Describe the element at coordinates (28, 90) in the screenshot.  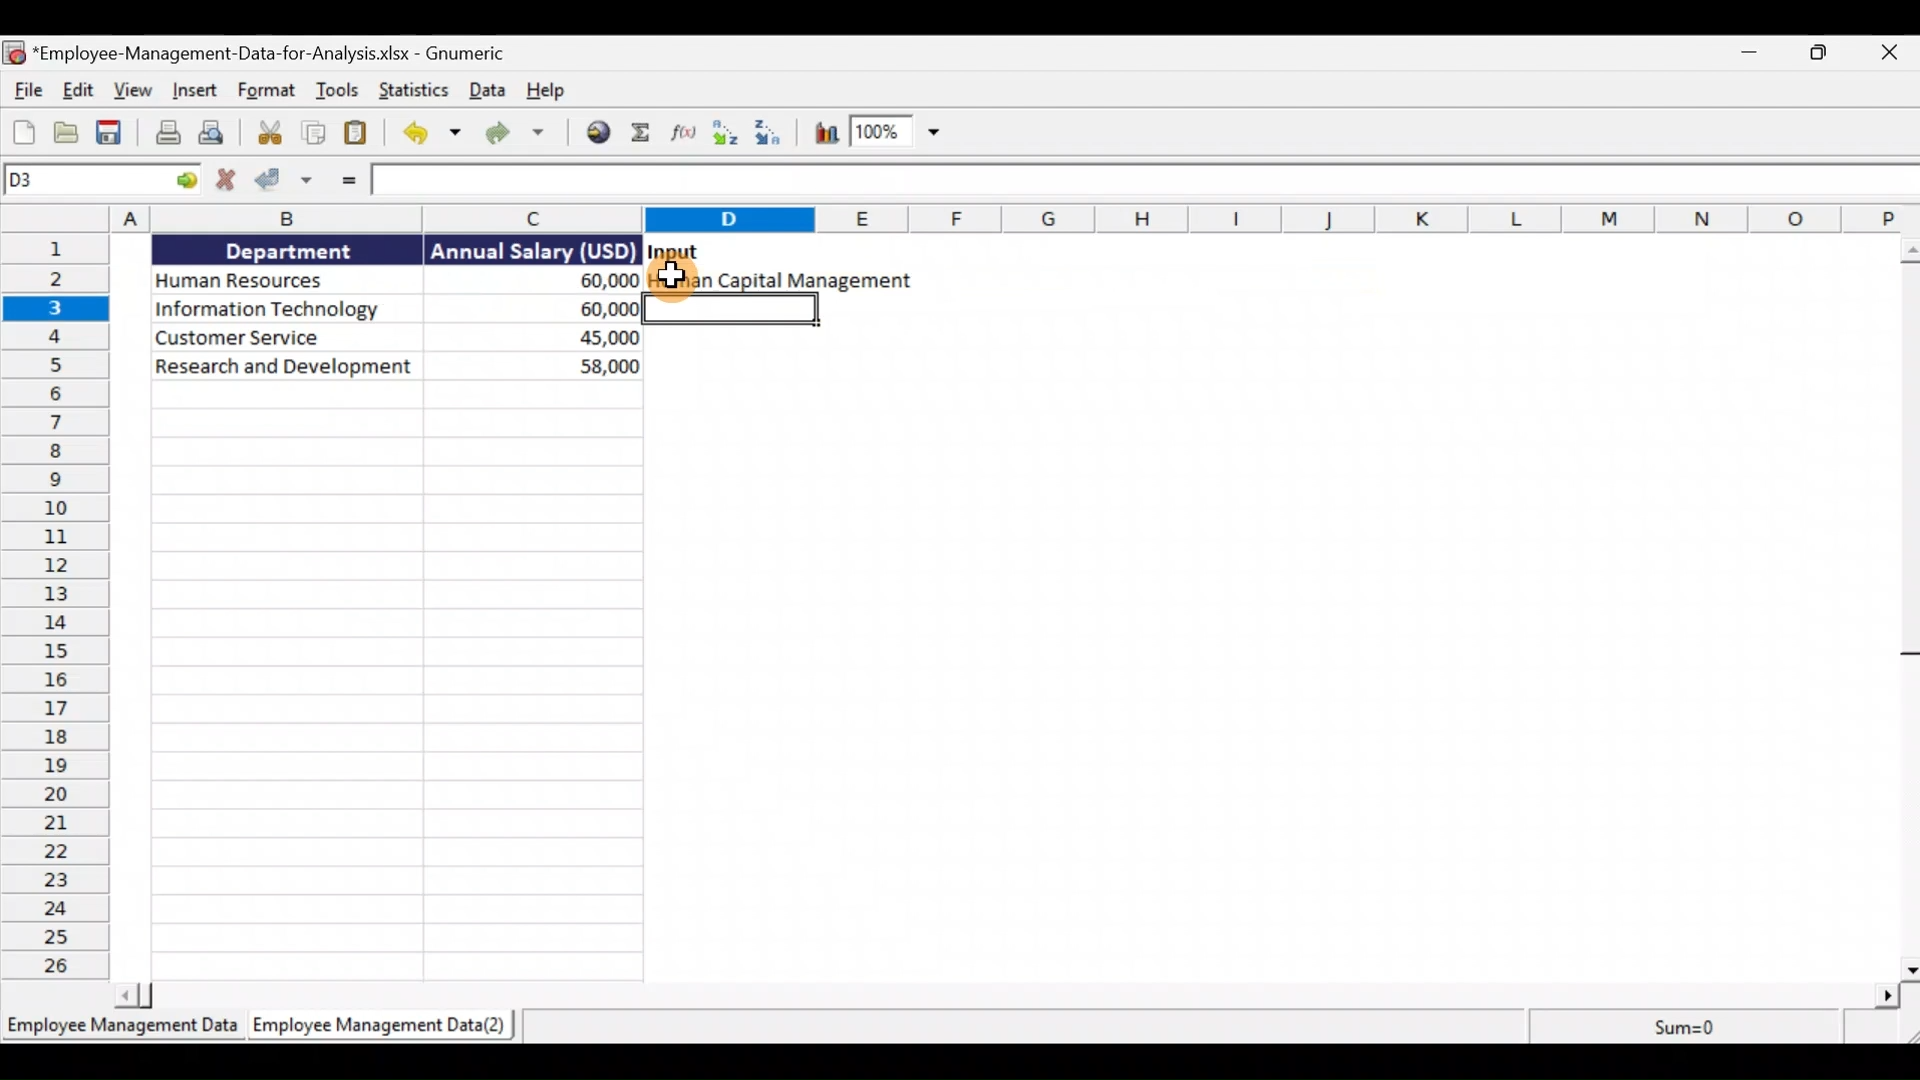
I see `File` at that location.